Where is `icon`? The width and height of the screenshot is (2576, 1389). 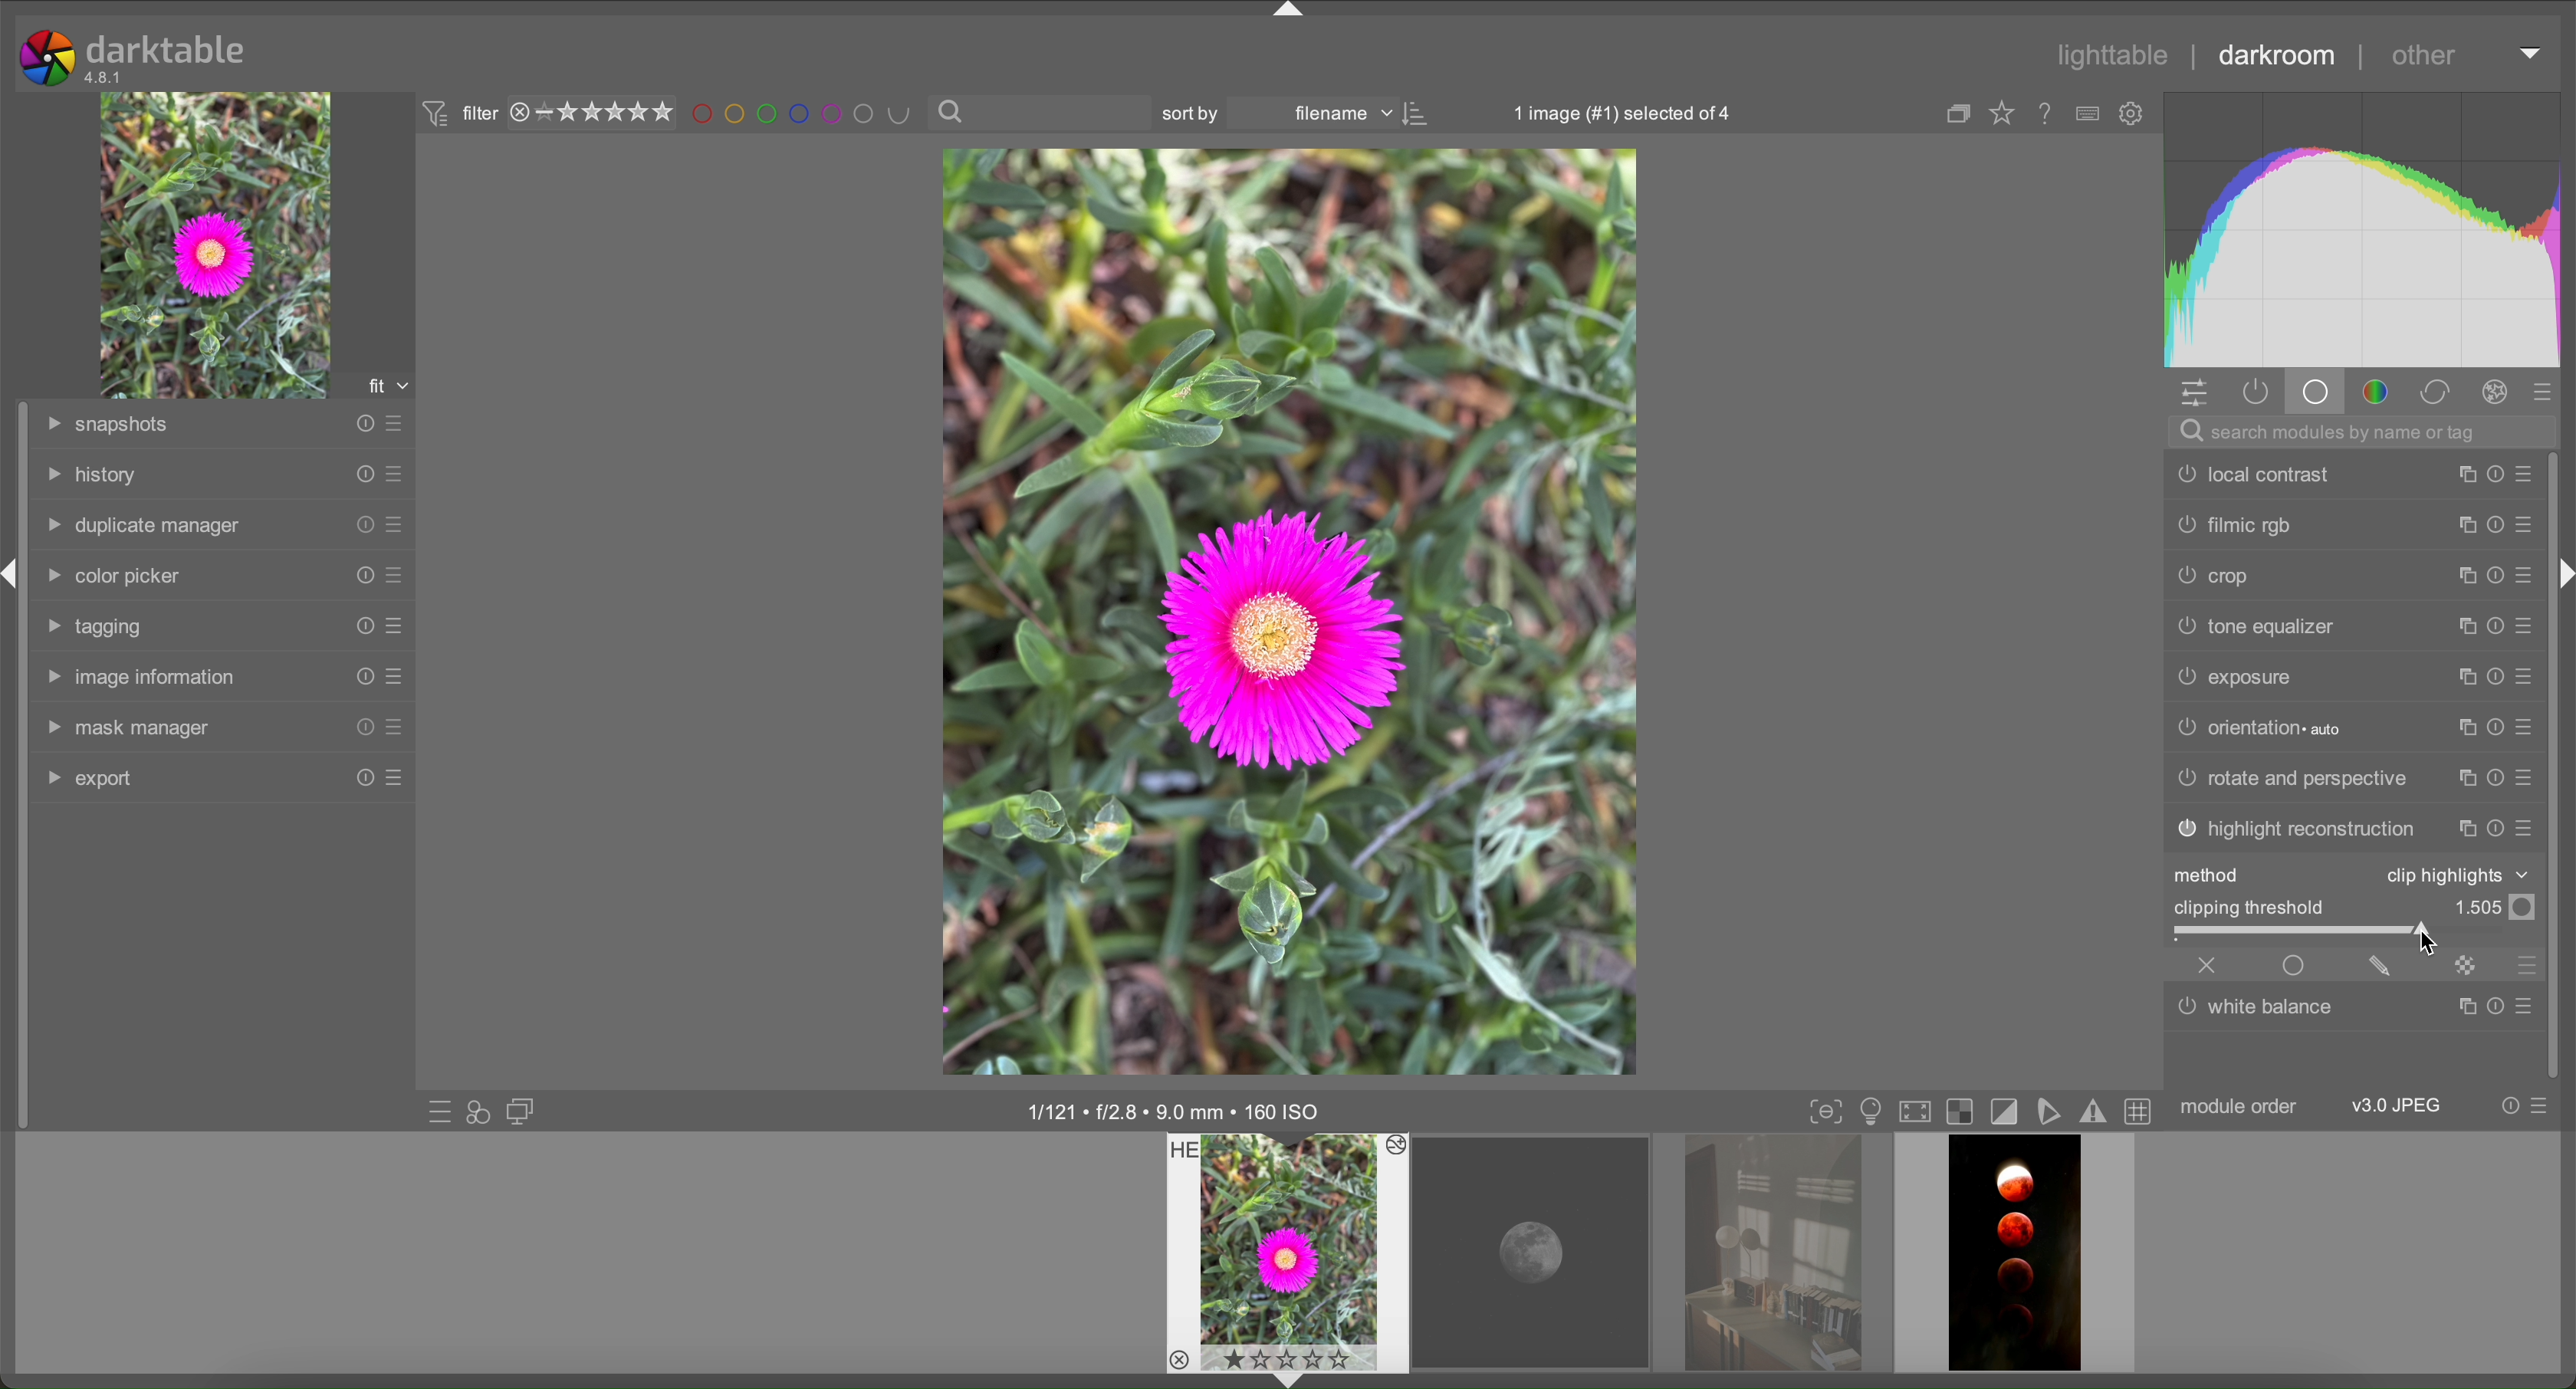
icon is located at coordinates (1419, 114).